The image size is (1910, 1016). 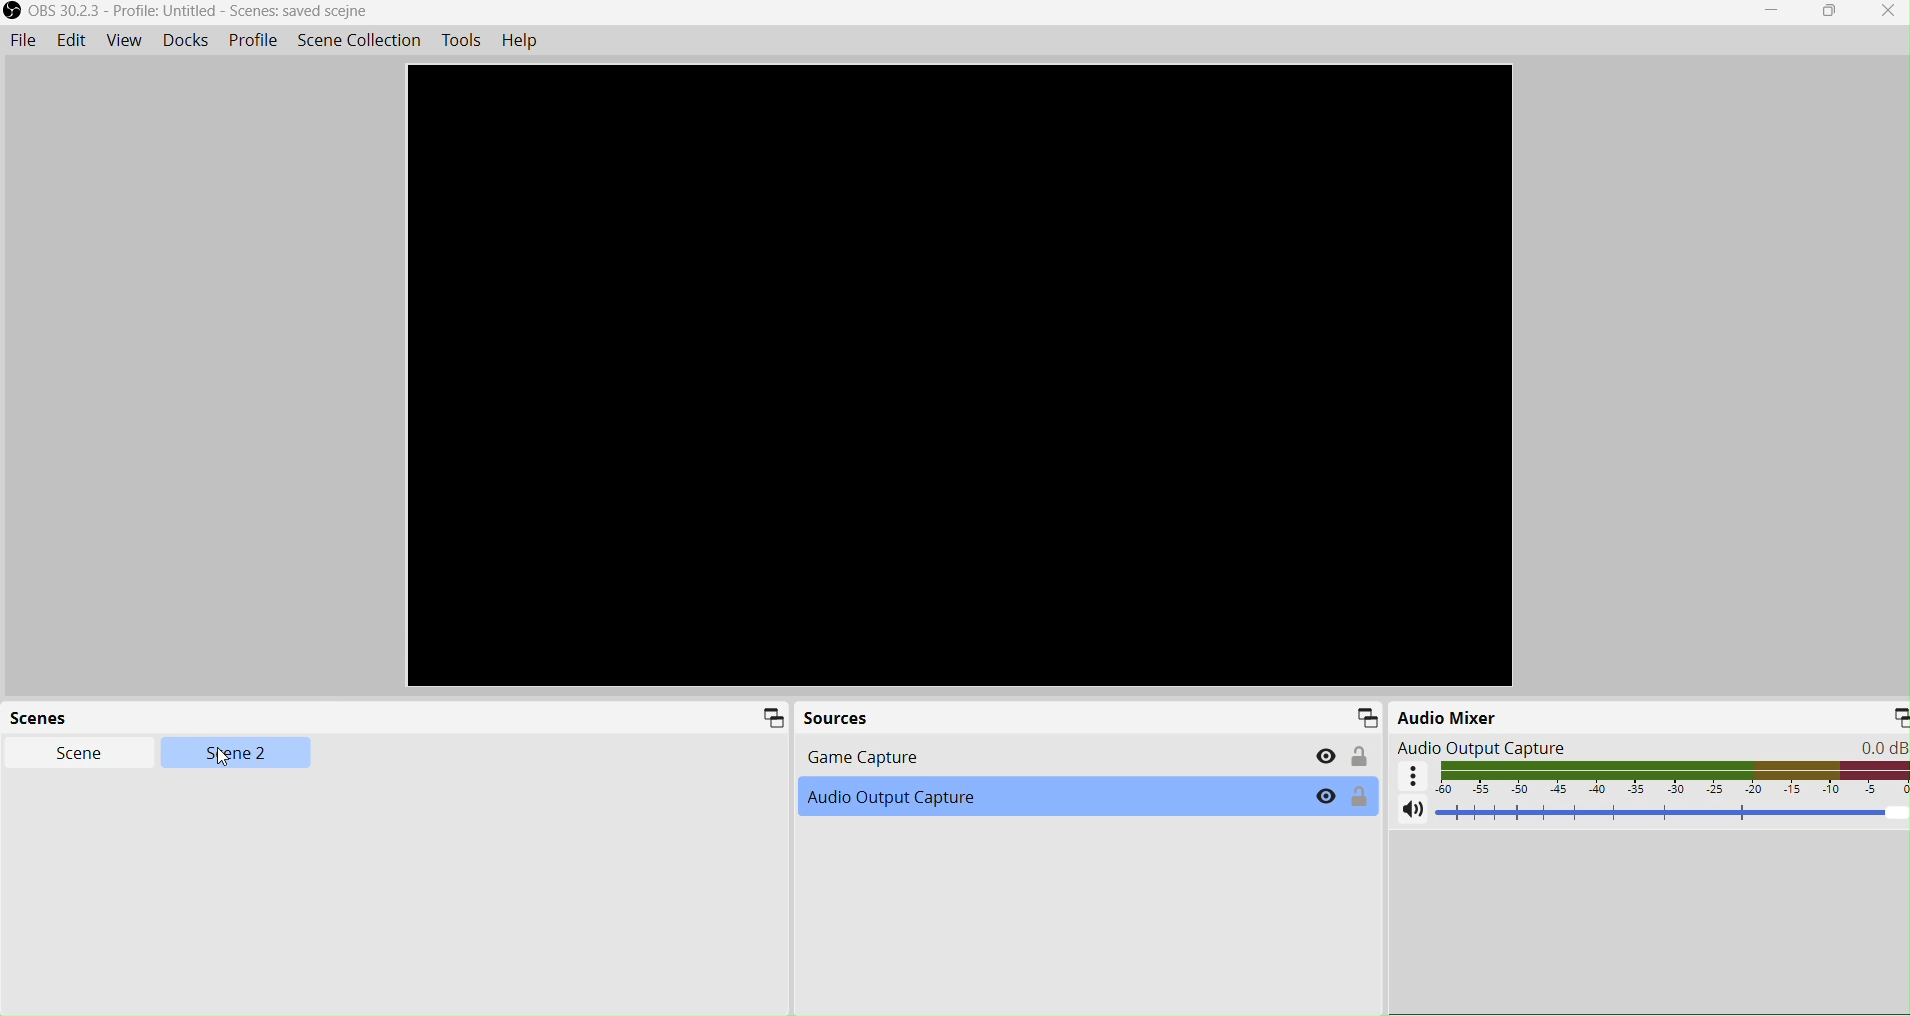 I want to click on Restore down, so click(x=1831, y=15).